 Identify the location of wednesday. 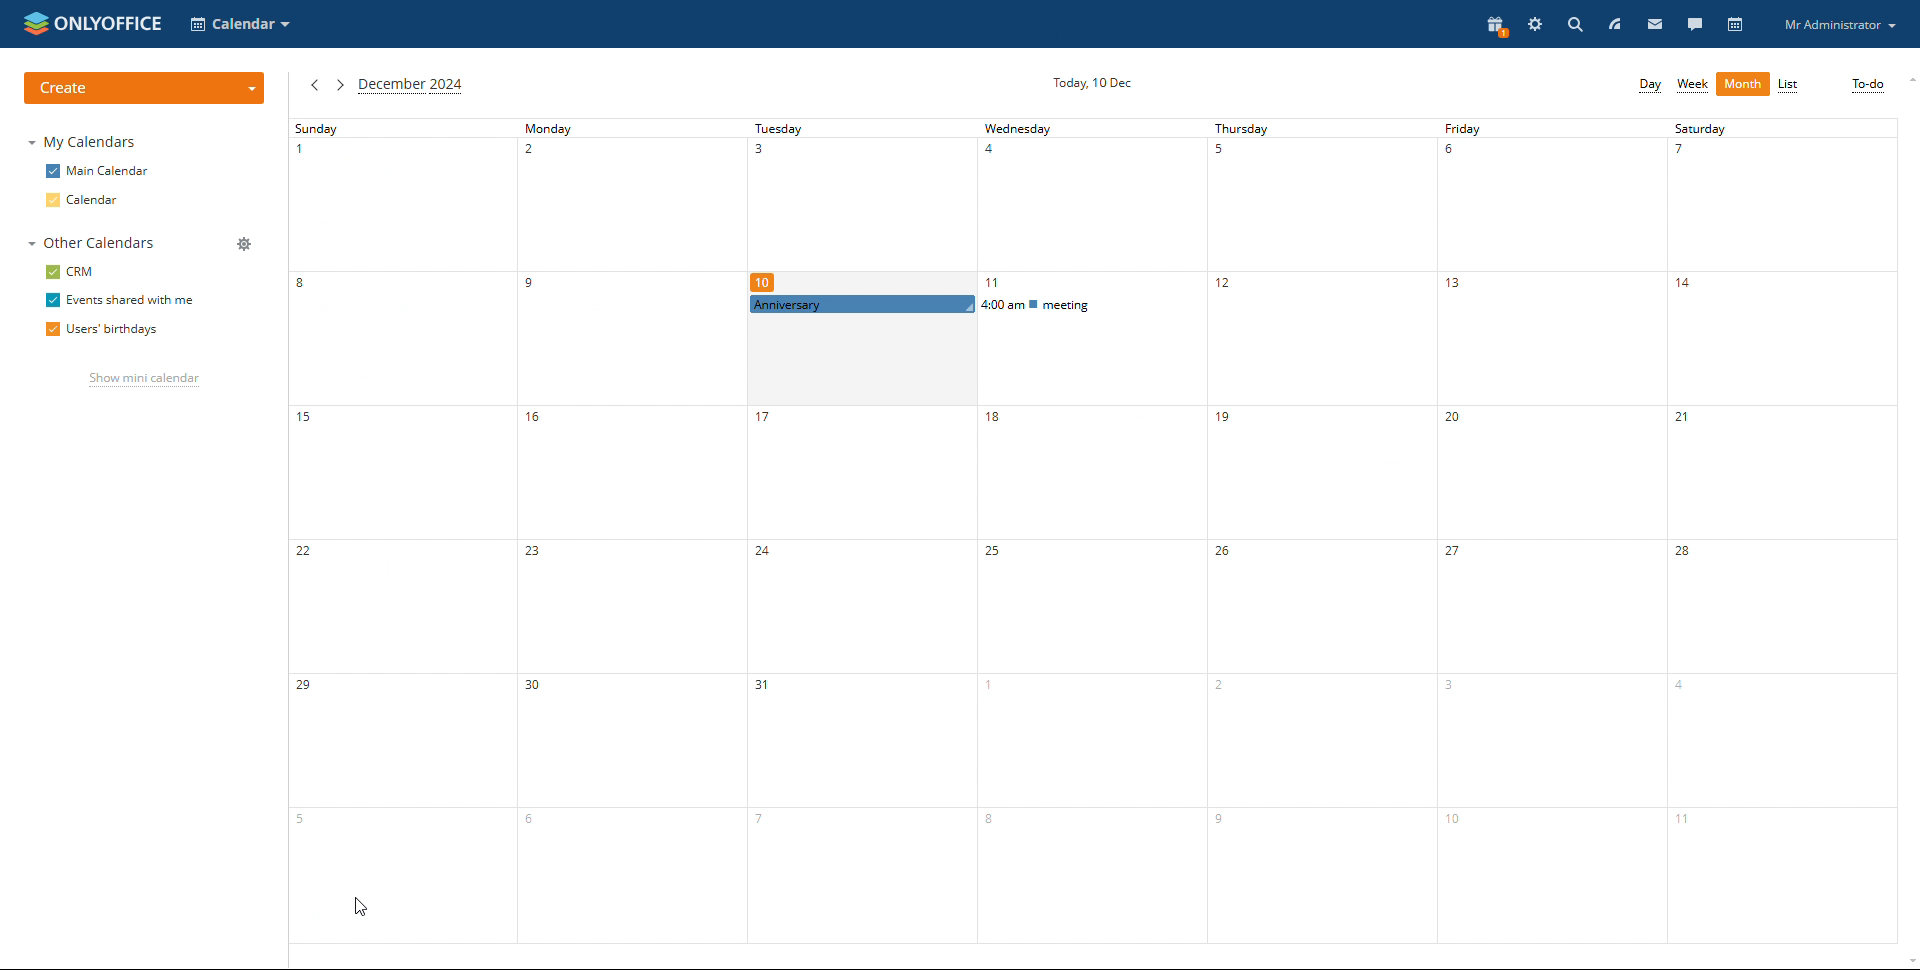
(1086, 206).